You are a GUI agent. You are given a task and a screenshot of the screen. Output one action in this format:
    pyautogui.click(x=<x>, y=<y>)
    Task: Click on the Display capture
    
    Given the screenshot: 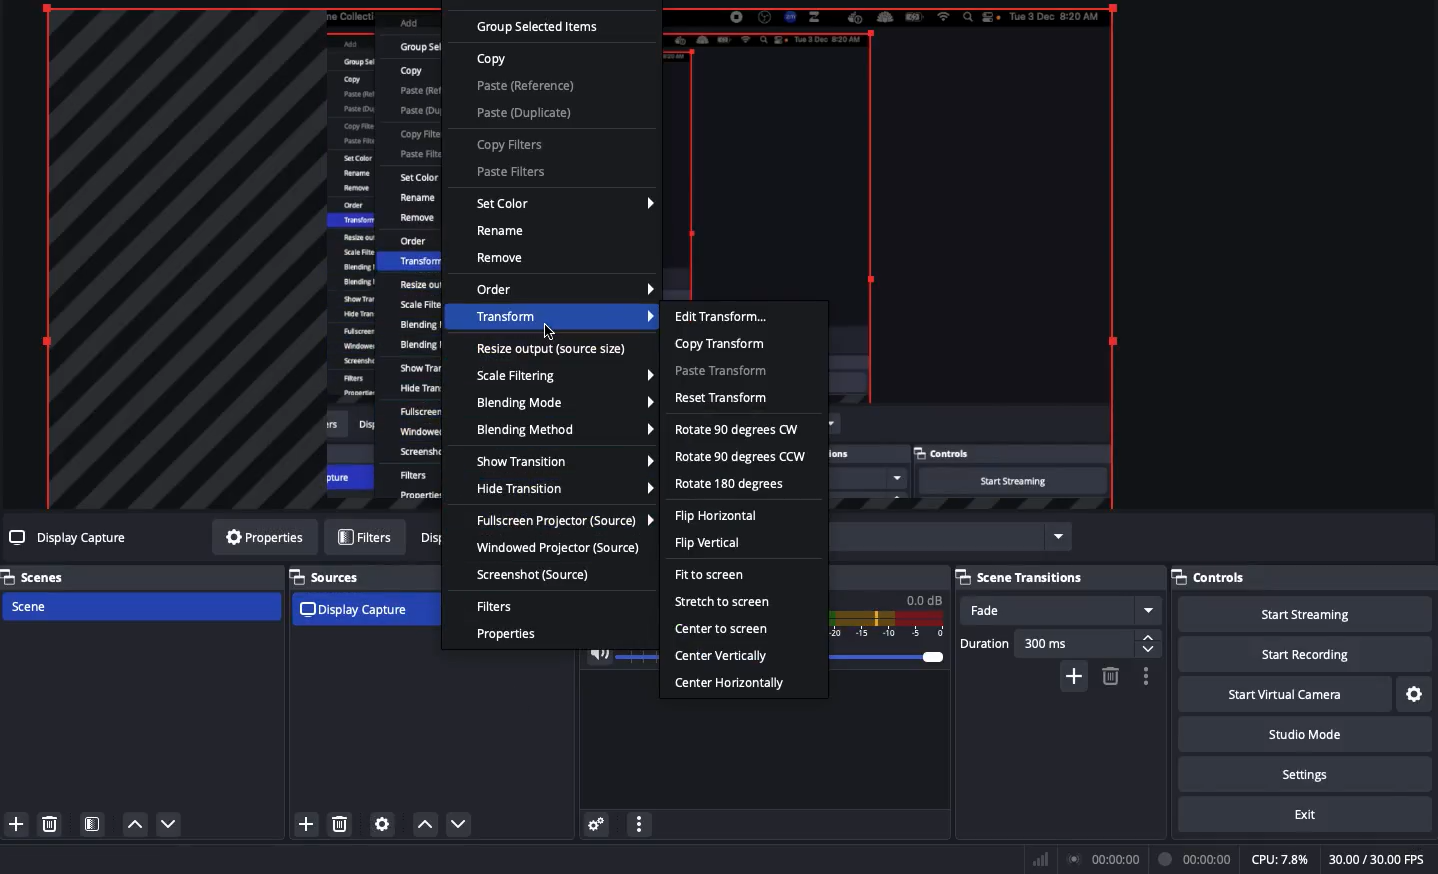 What is the action you would take?
    pyautogui.click(x=359, y=611)
    